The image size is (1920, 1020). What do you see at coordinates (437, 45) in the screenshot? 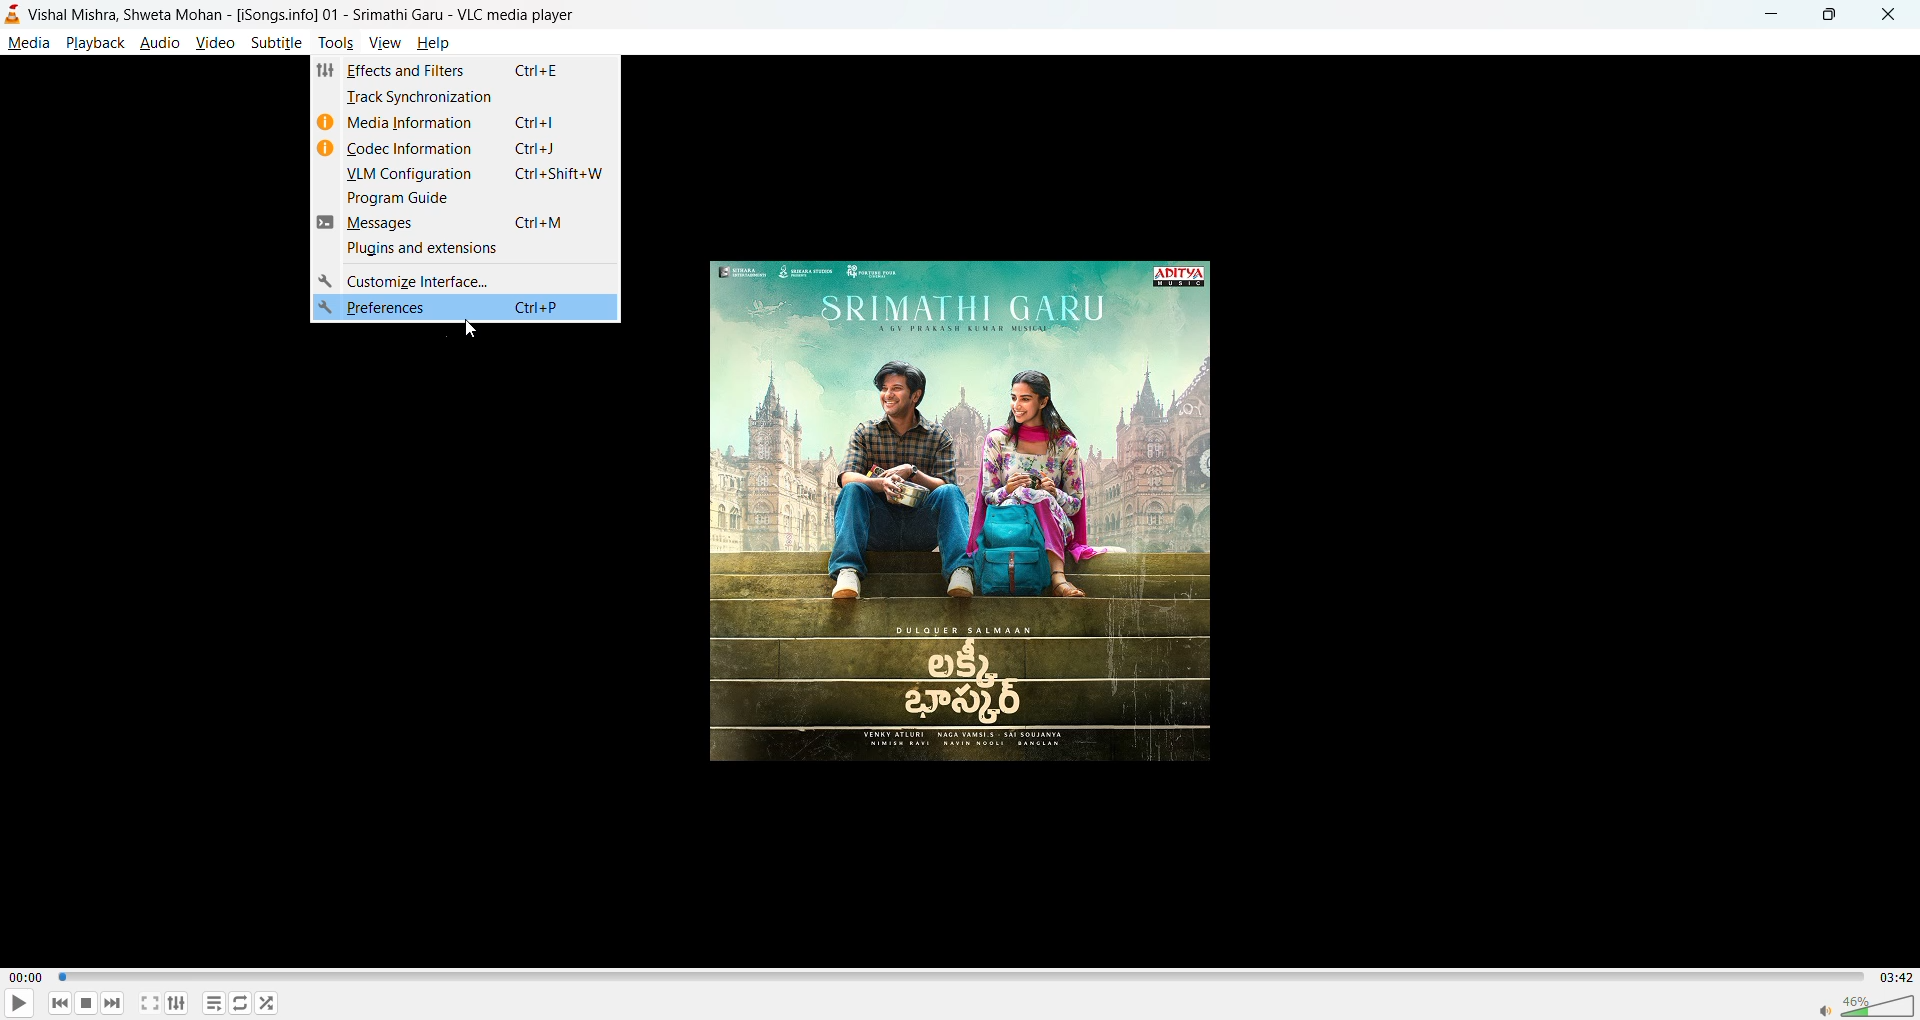
I see `help` at bounding box center [437, 45].